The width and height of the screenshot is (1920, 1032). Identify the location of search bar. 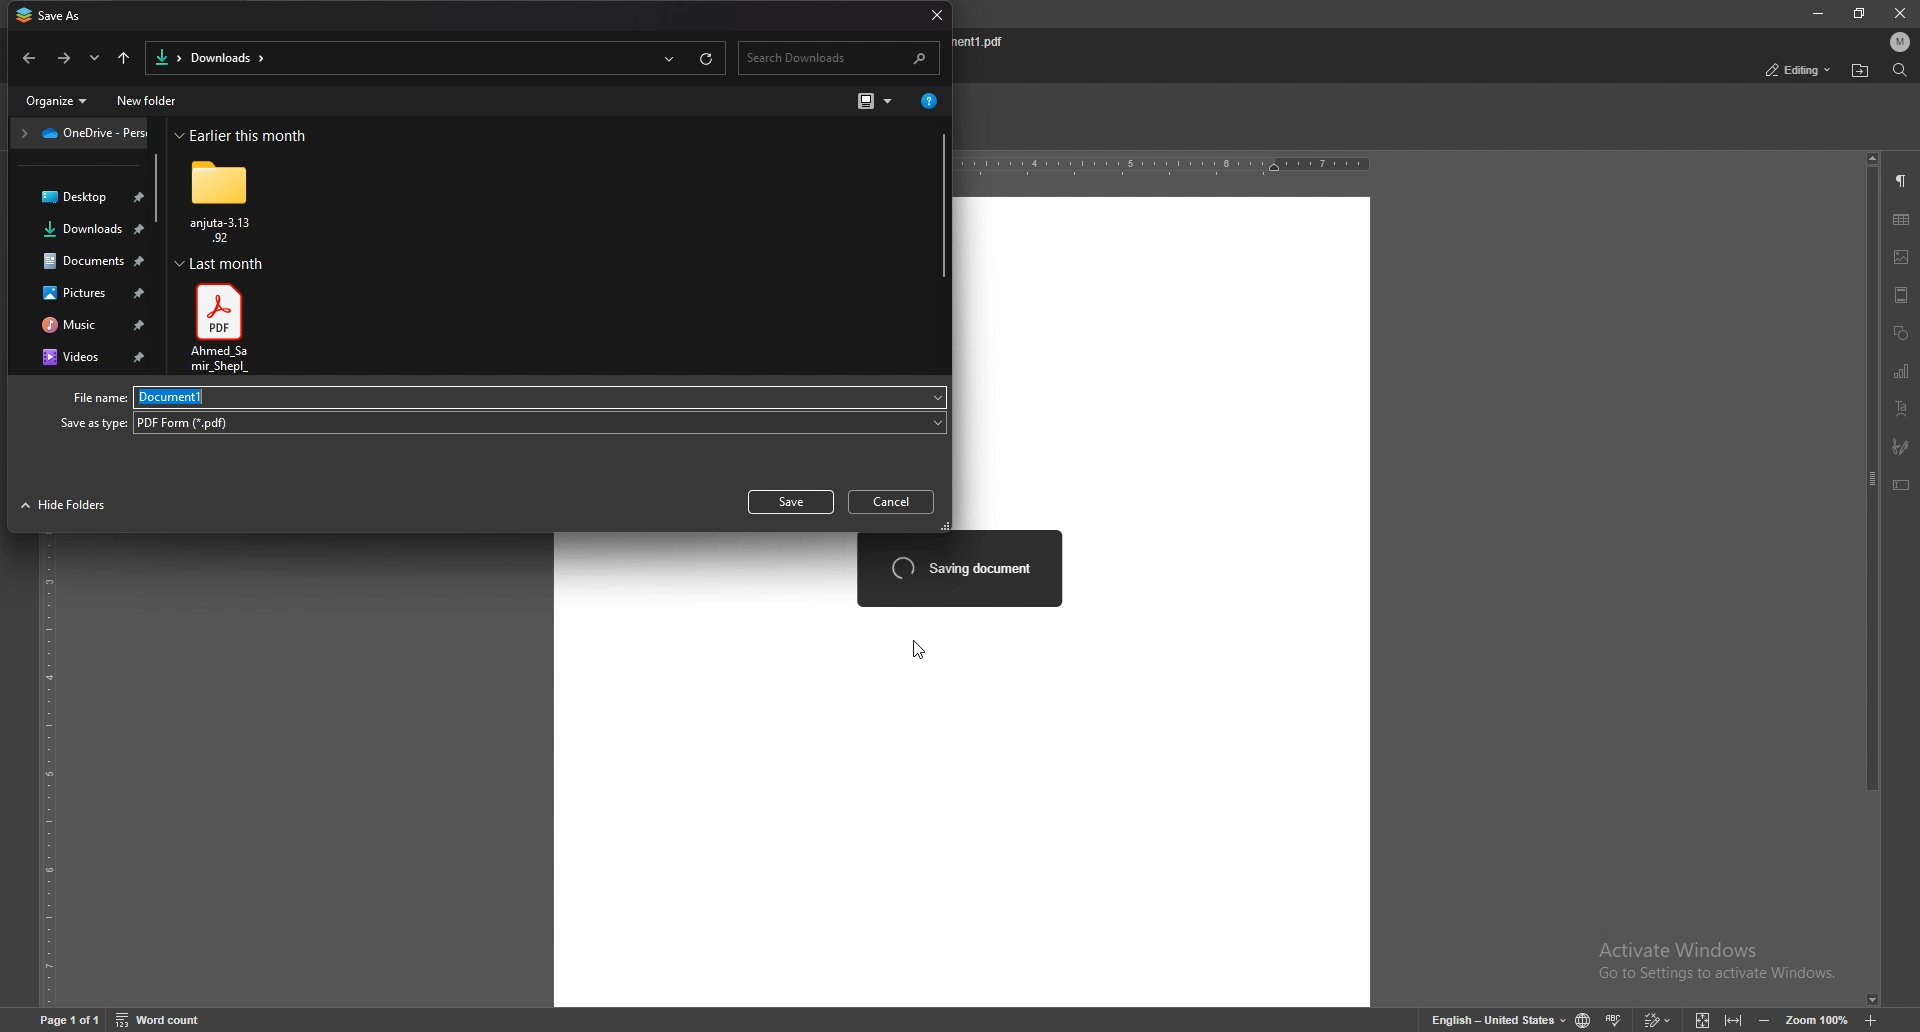
(842, 59).